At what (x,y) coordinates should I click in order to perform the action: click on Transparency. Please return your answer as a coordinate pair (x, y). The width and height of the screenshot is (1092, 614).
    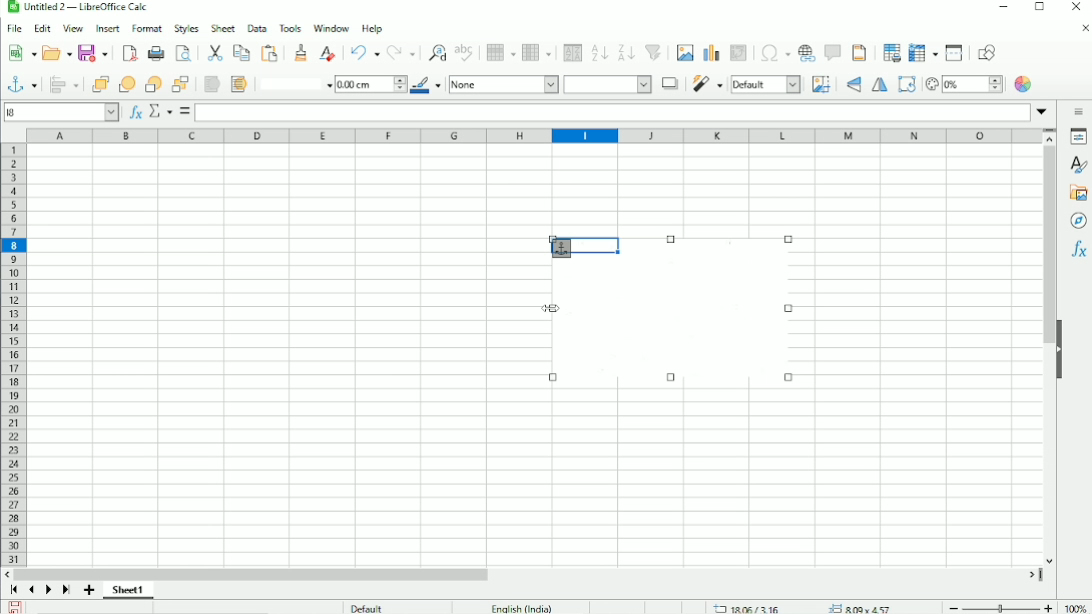
    Looking at the image, I should click on (963, 84).